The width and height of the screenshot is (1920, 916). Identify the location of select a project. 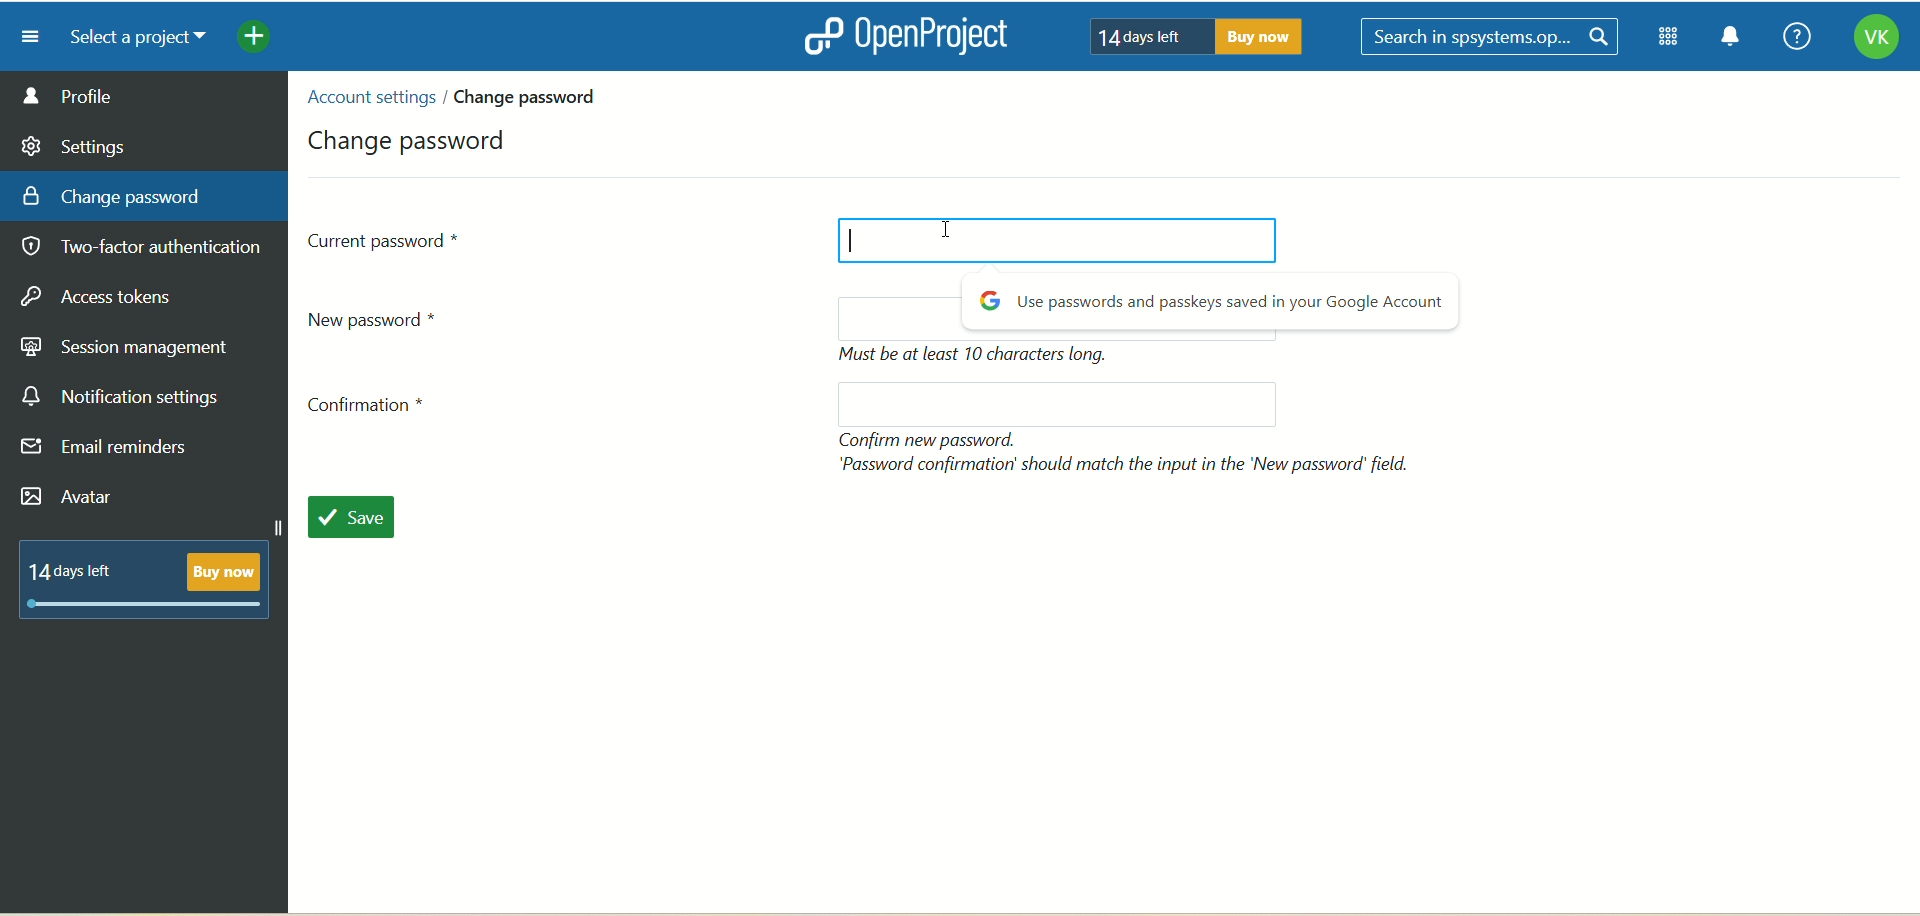
(130, 38).